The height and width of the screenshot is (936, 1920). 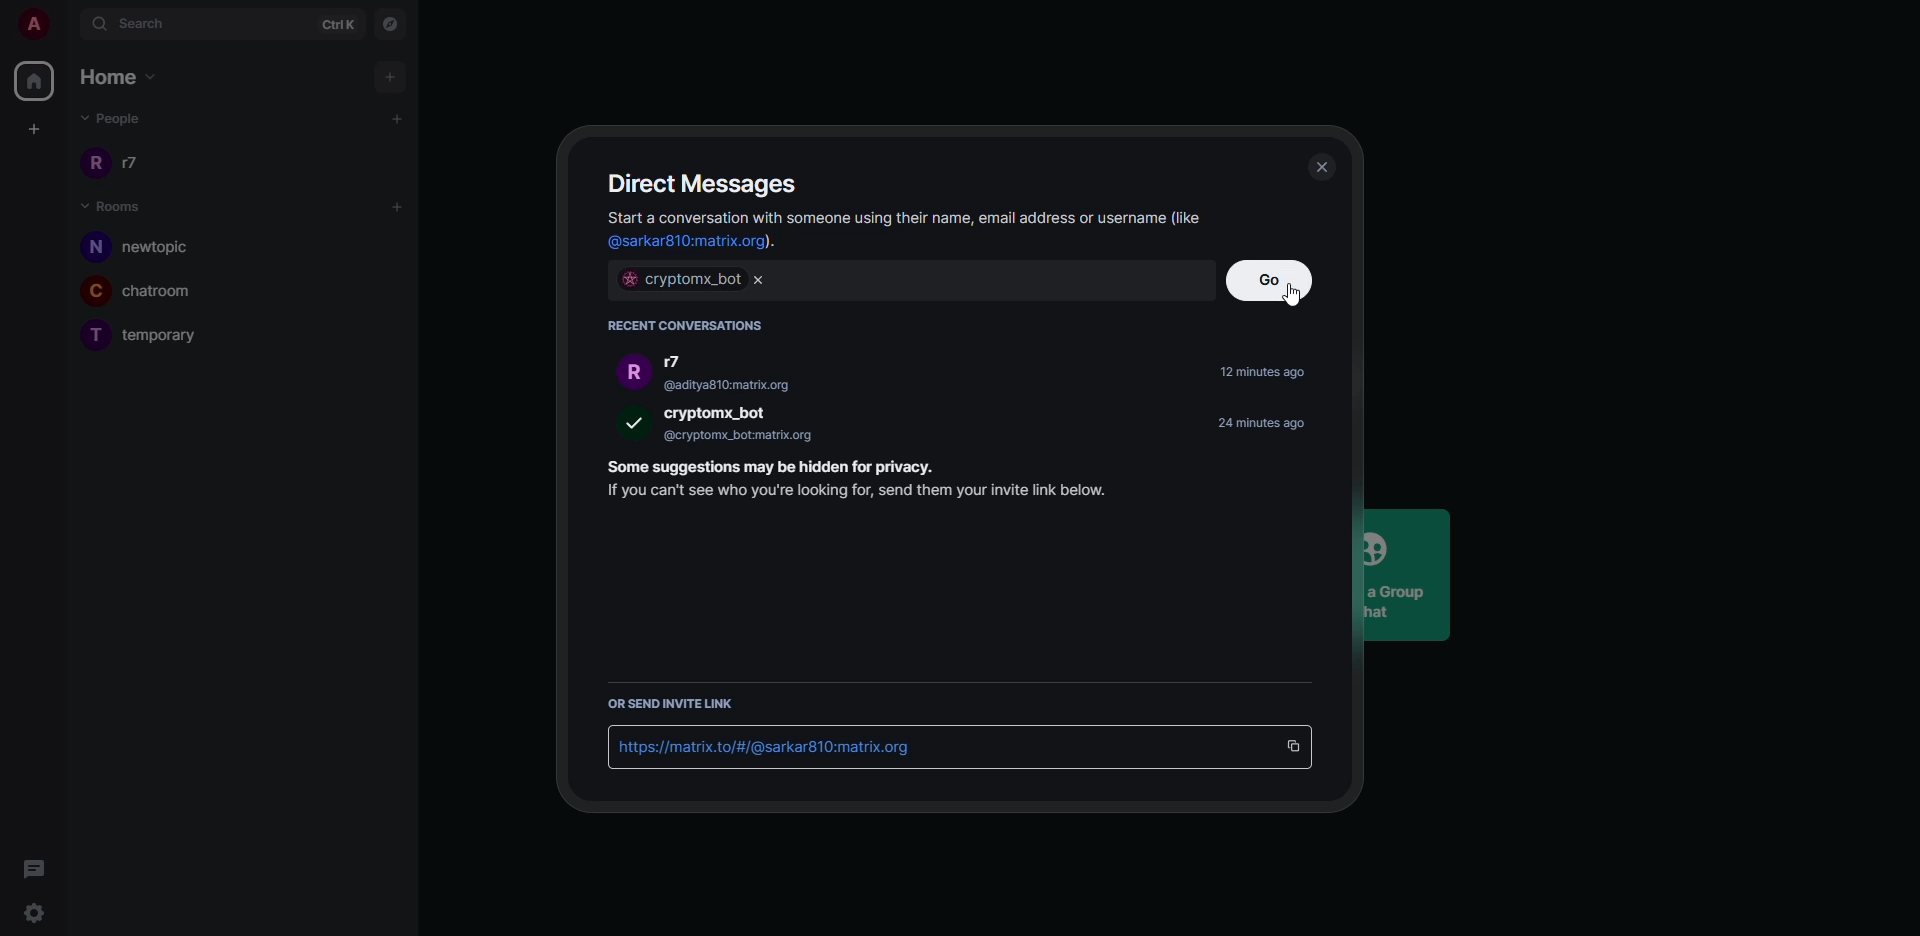 I want to click on settings, so click(x=41, y=911).